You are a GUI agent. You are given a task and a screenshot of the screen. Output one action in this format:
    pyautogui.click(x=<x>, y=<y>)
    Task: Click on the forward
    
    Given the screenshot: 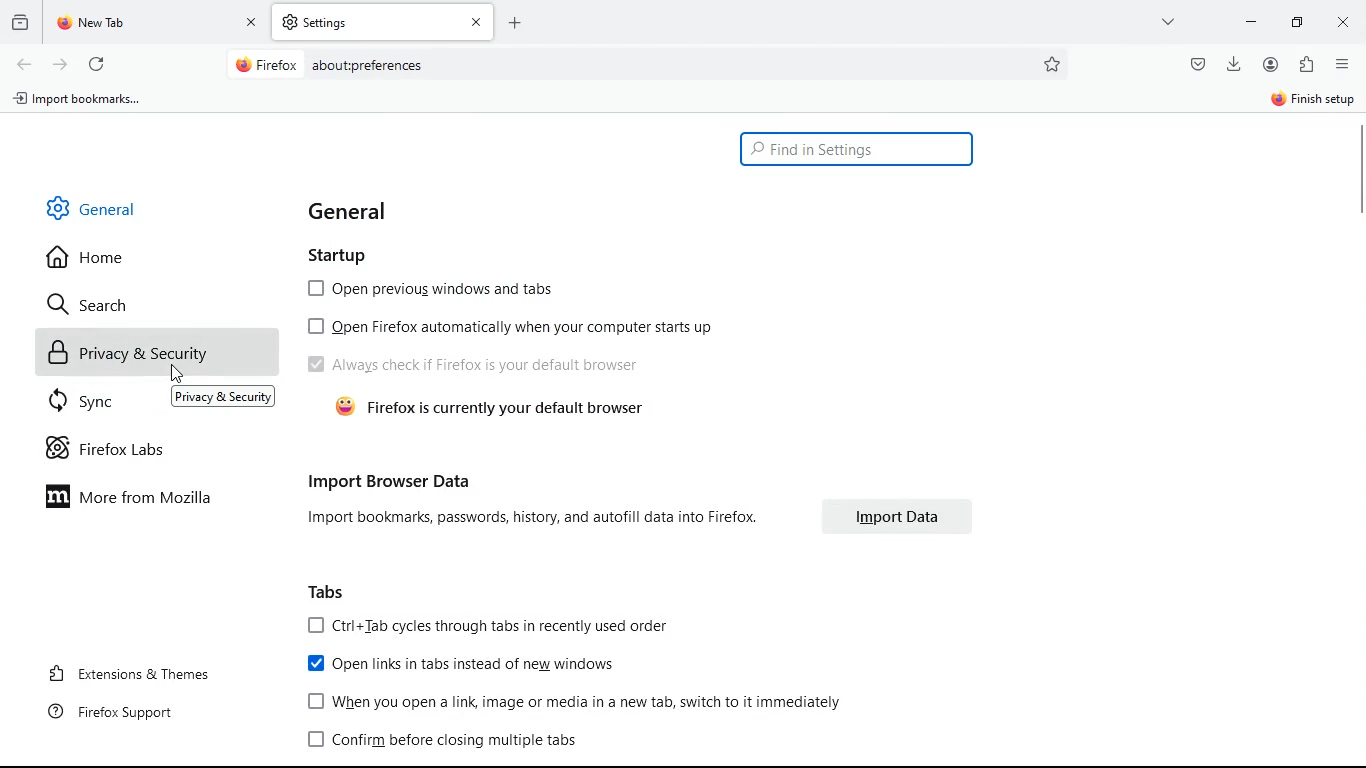 What is the action you would take?
    pyautogui.click(x=60, y=63)
    